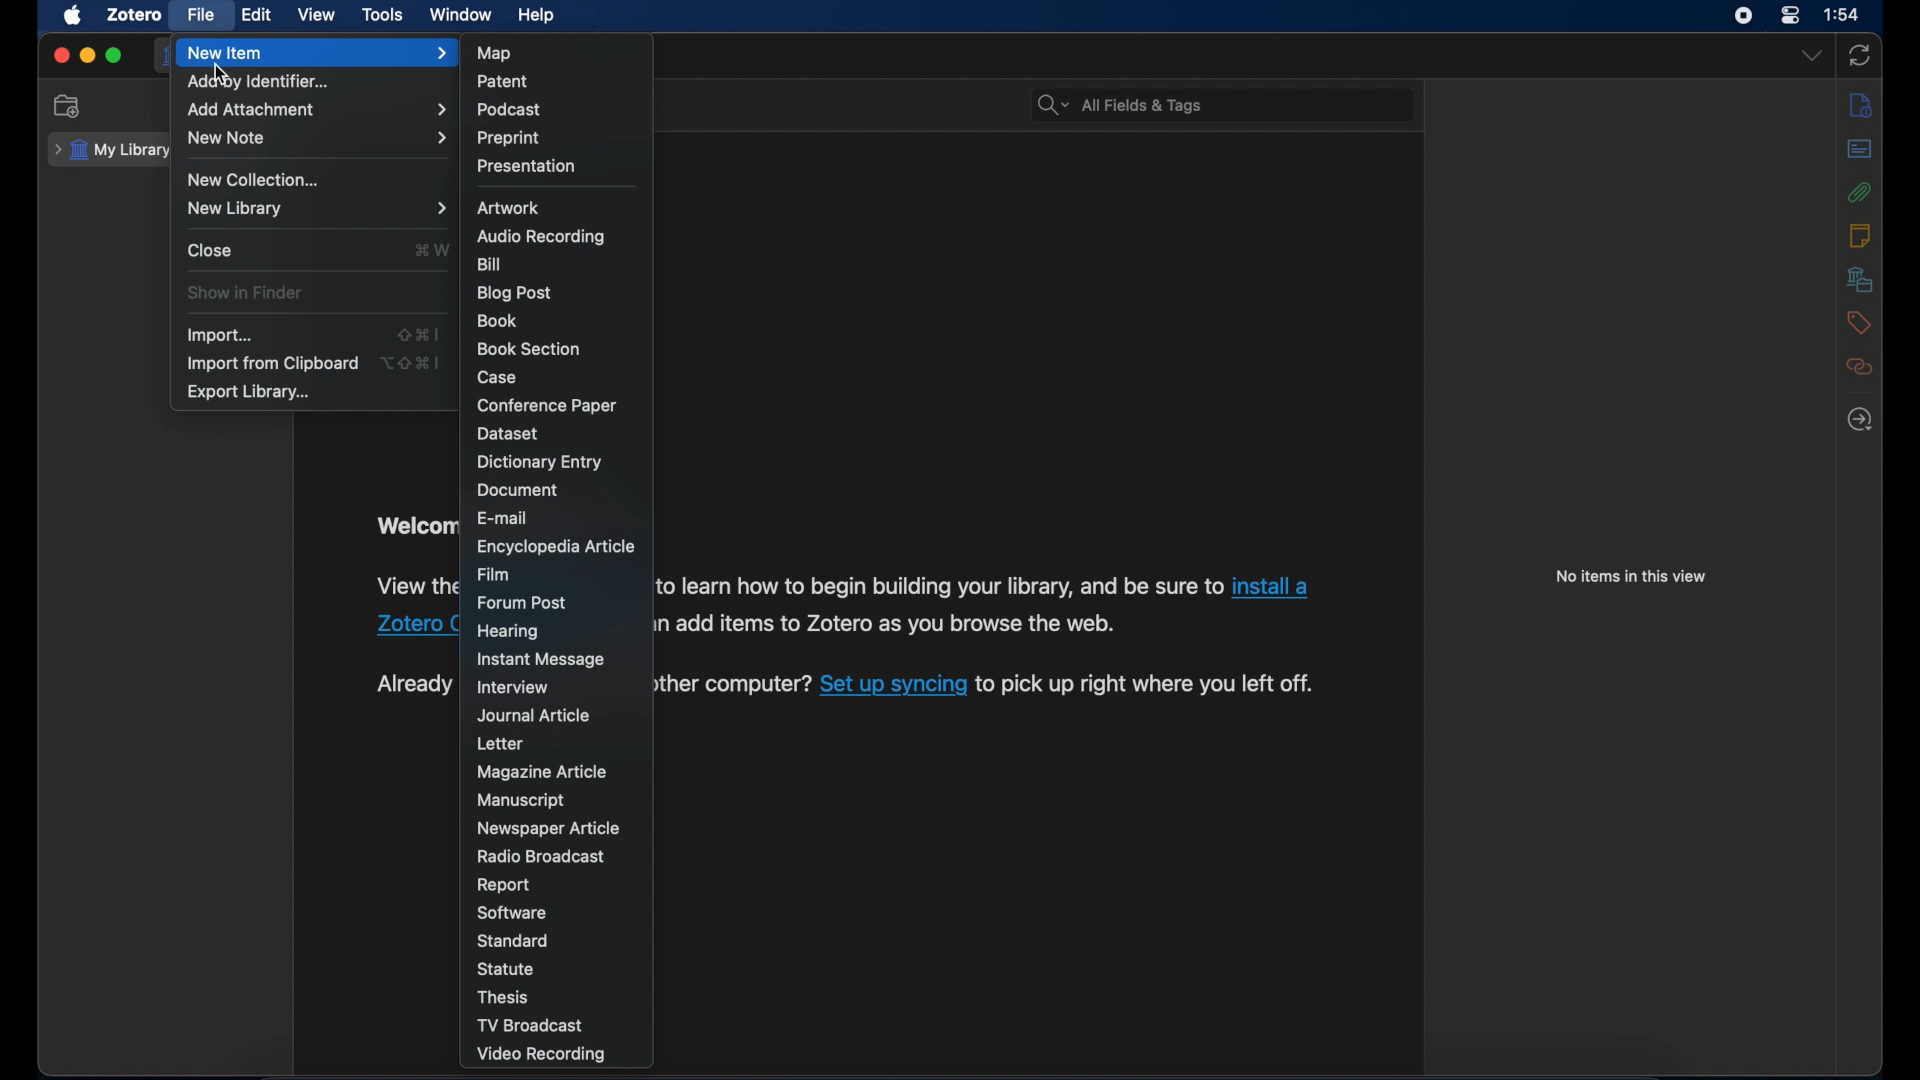  Describe the element at coordinates (316, 110) in the screenshot. I see `add attachment` at that location.